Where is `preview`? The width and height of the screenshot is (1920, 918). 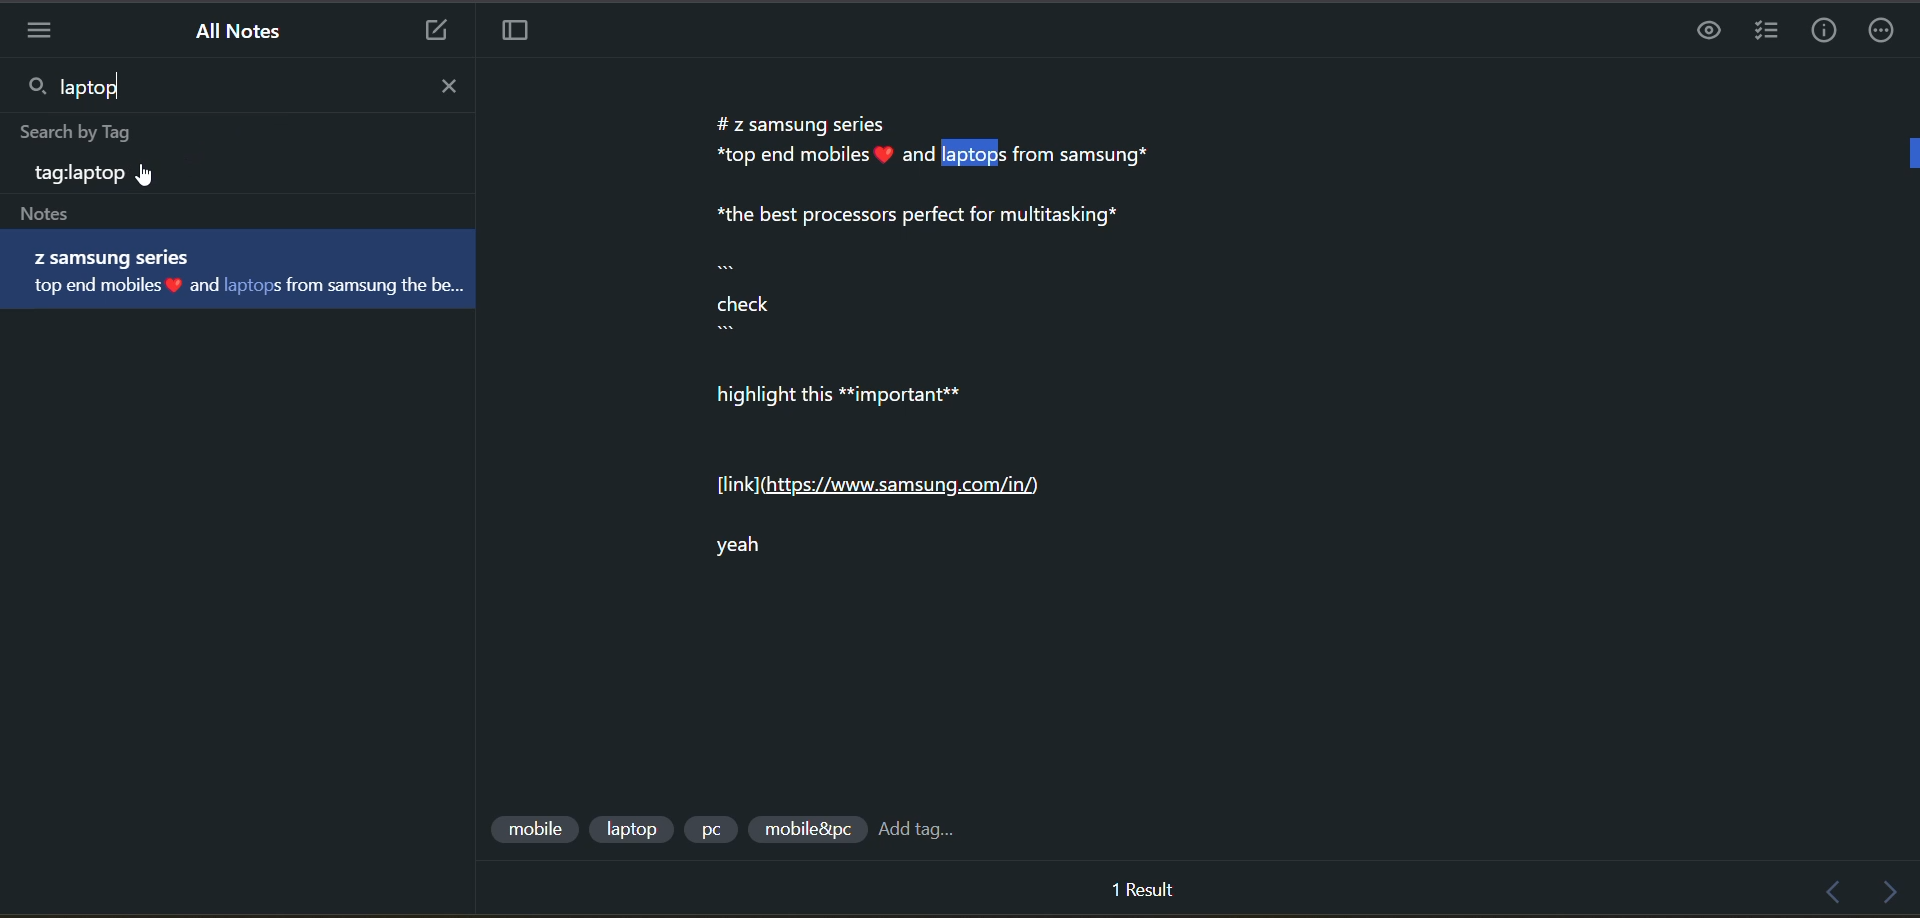 preview is located at coordinates (1710, 33).